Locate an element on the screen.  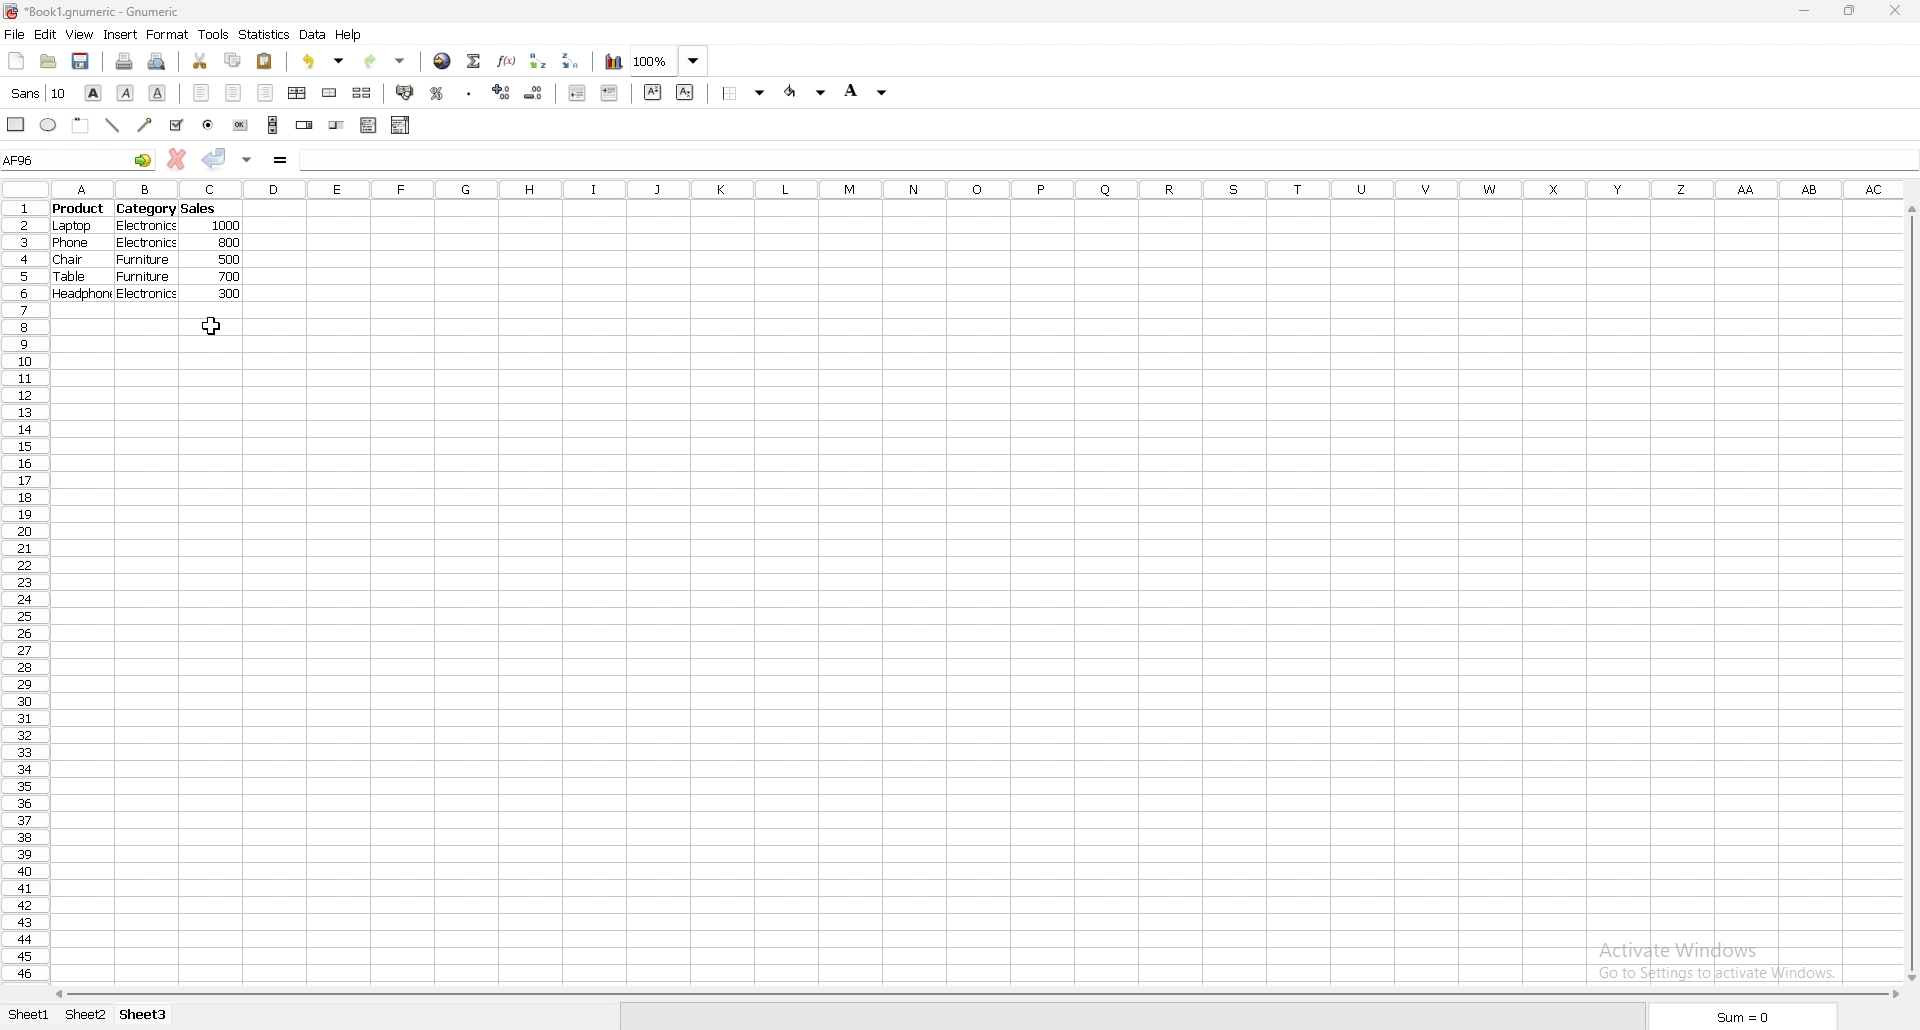
300 is located at coordinates (231, 295).